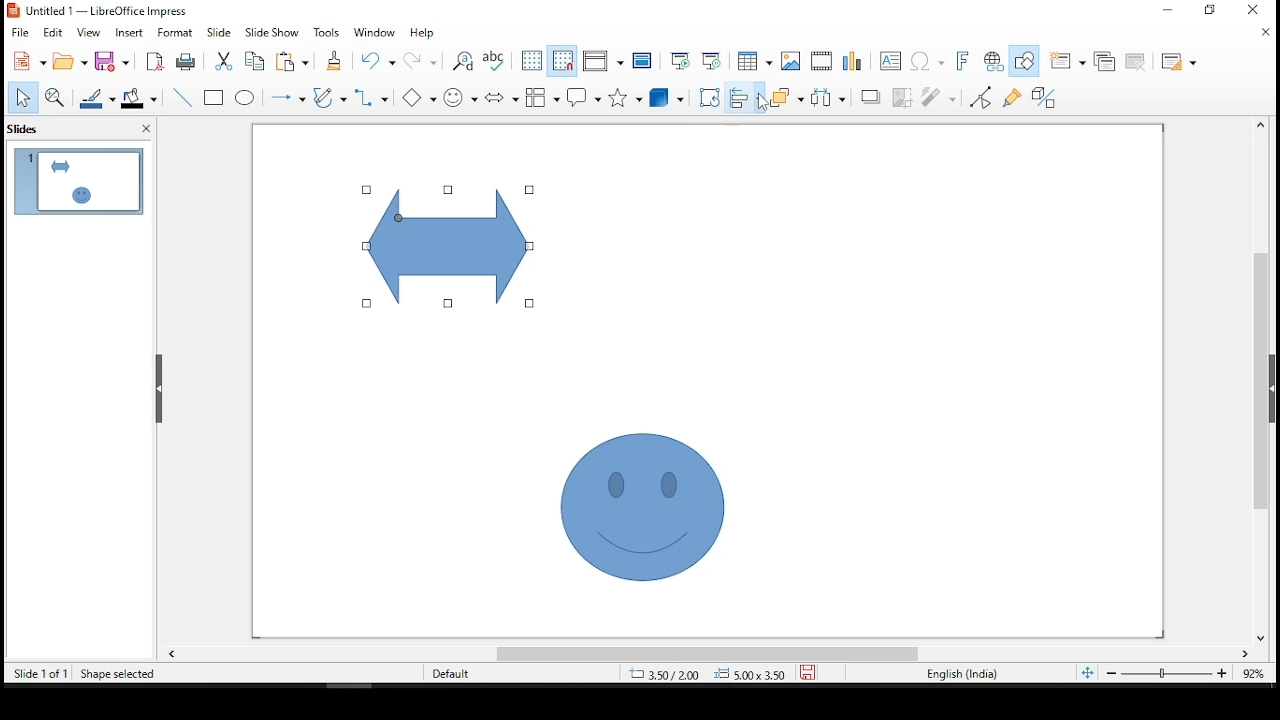 The image size is (1280, 720). I want to click on clone formatting, so click(338, 62).